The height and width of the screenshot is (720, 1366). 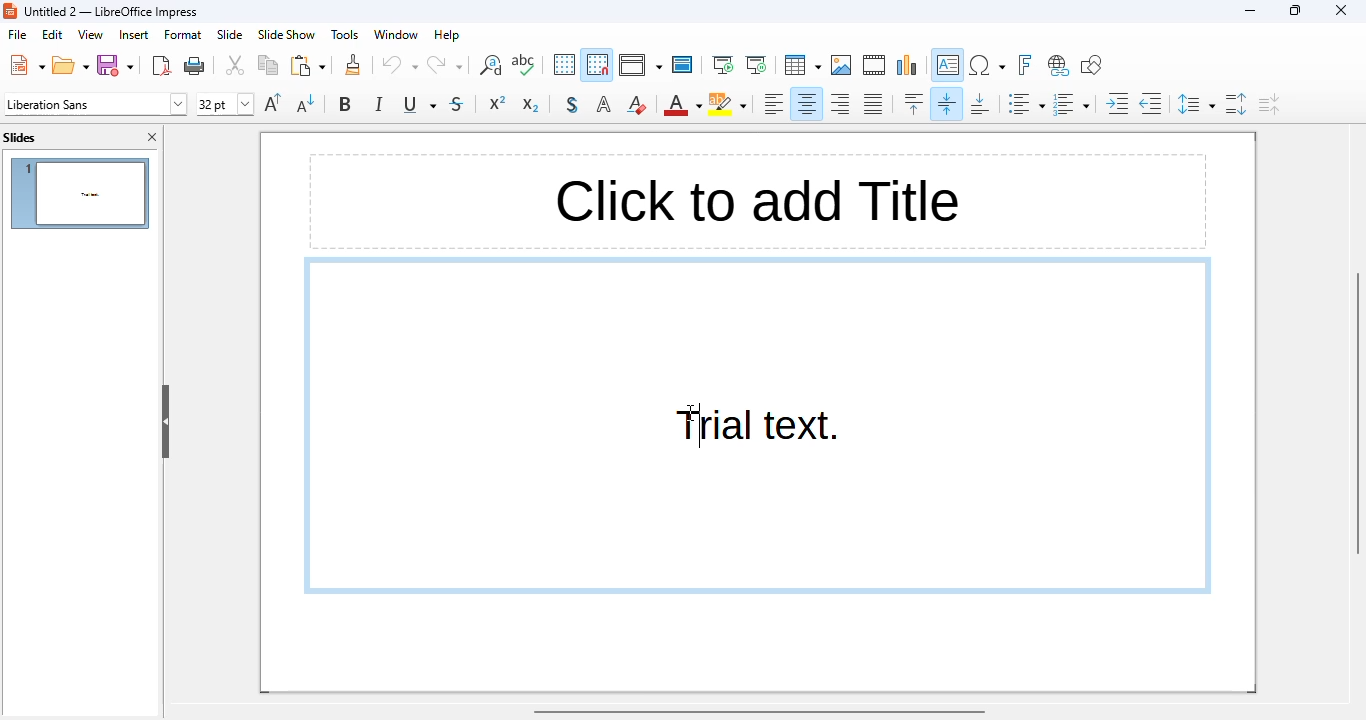 What do you see at coordinates (10, 11) in the screenshot?
I see `logo` at bounding box center [10, 11].